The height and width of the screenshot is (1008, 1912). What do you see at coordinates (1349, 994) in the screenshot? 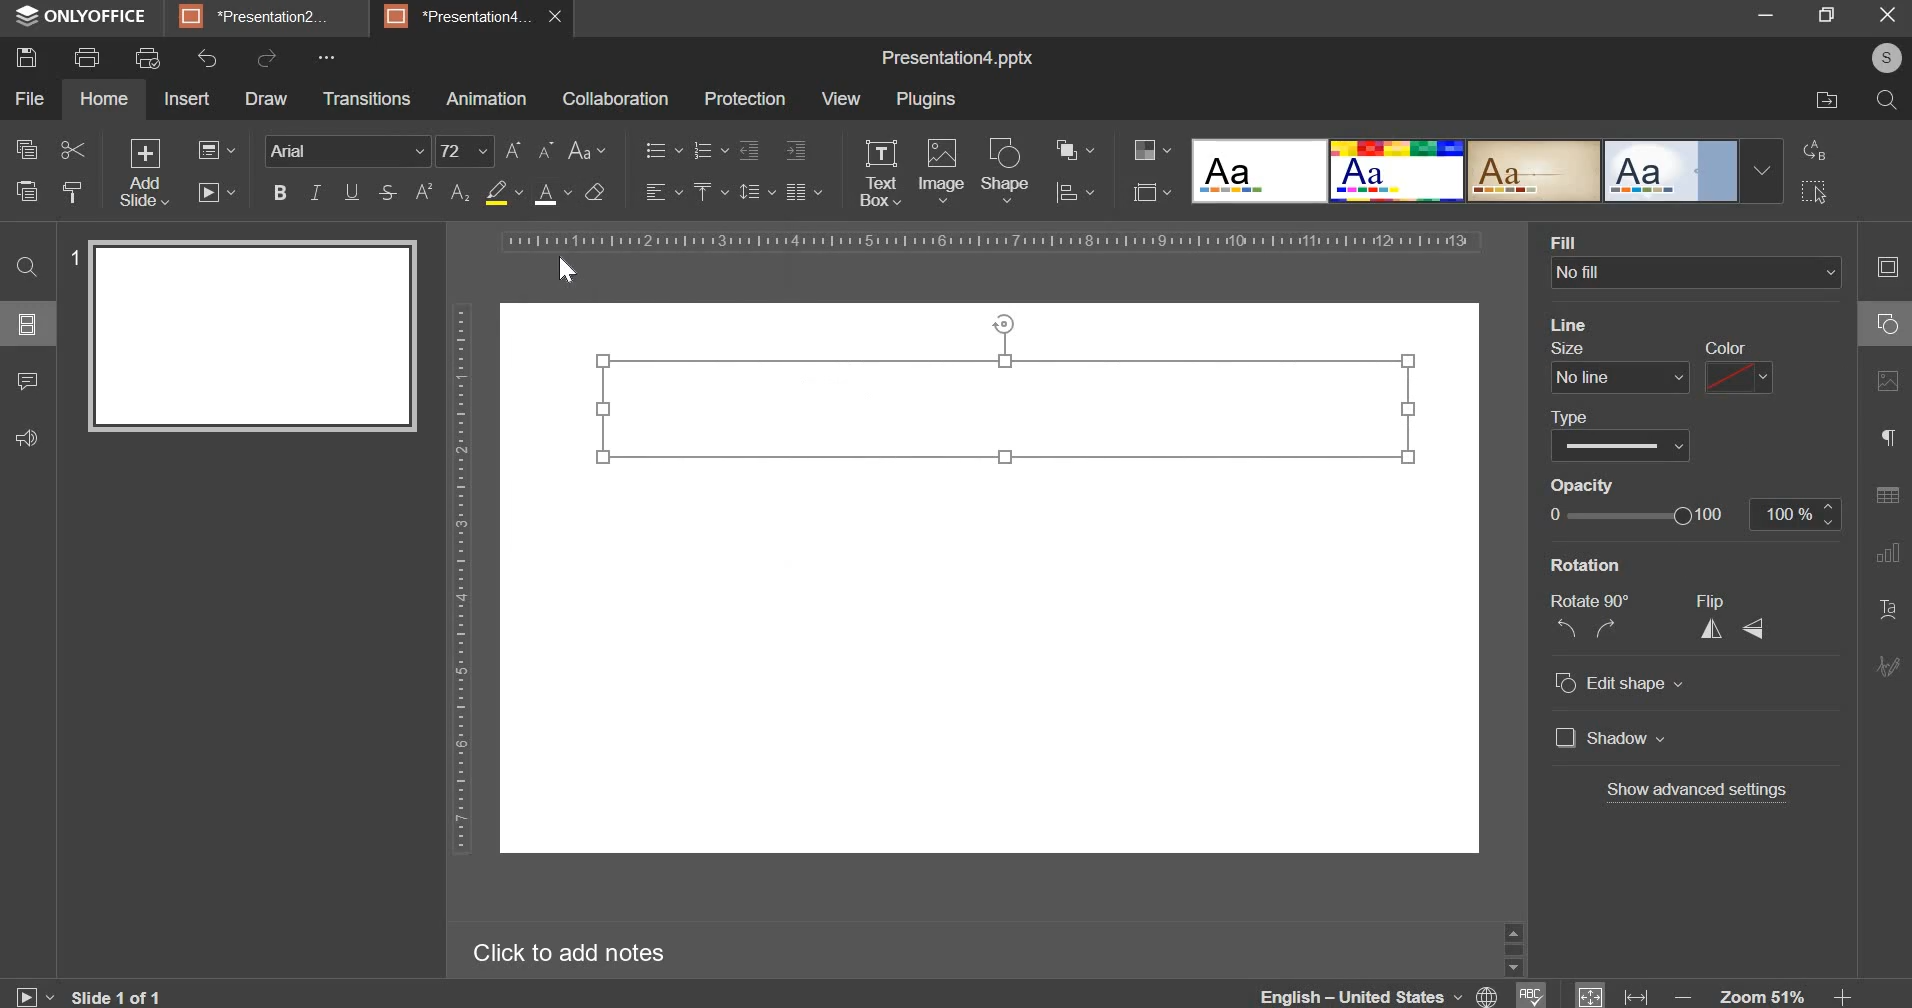
I see `english - united states` at bounding box center [1349, 994].